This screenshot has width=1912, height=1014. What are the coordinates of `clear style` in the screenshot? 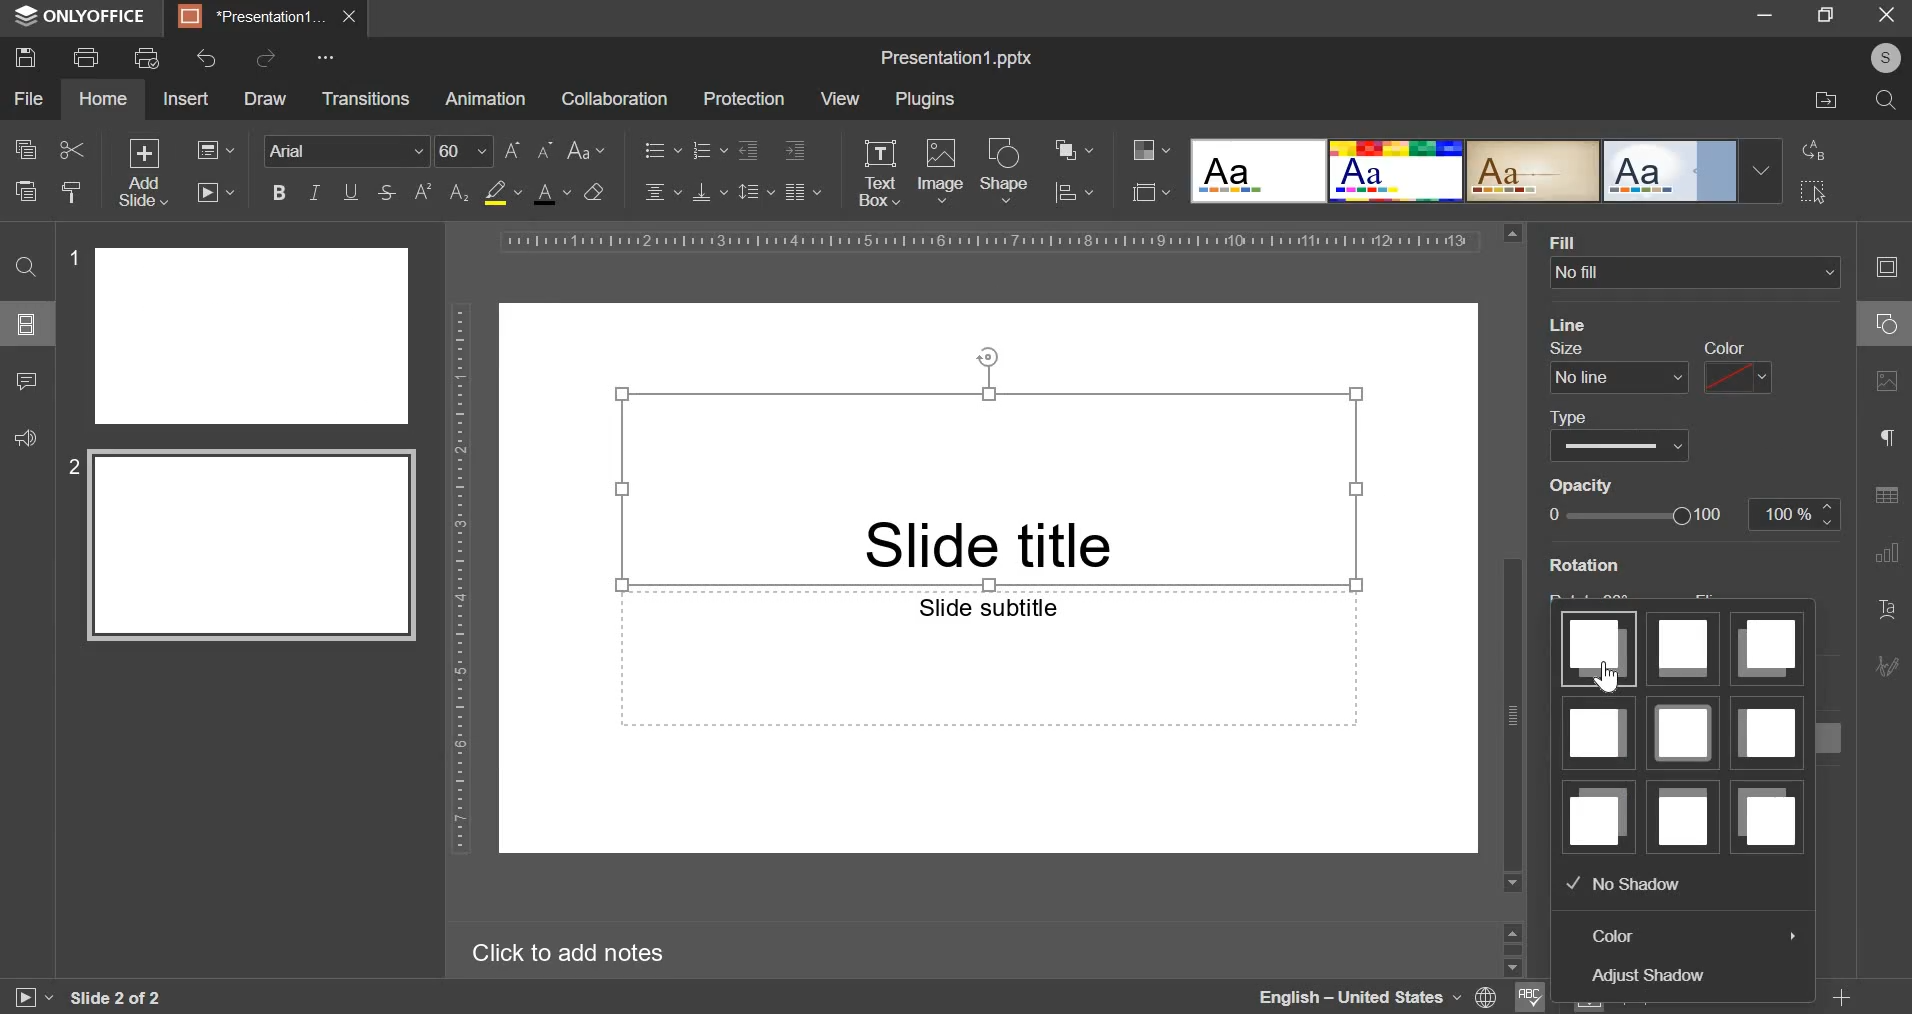 It's located at (72, 191).